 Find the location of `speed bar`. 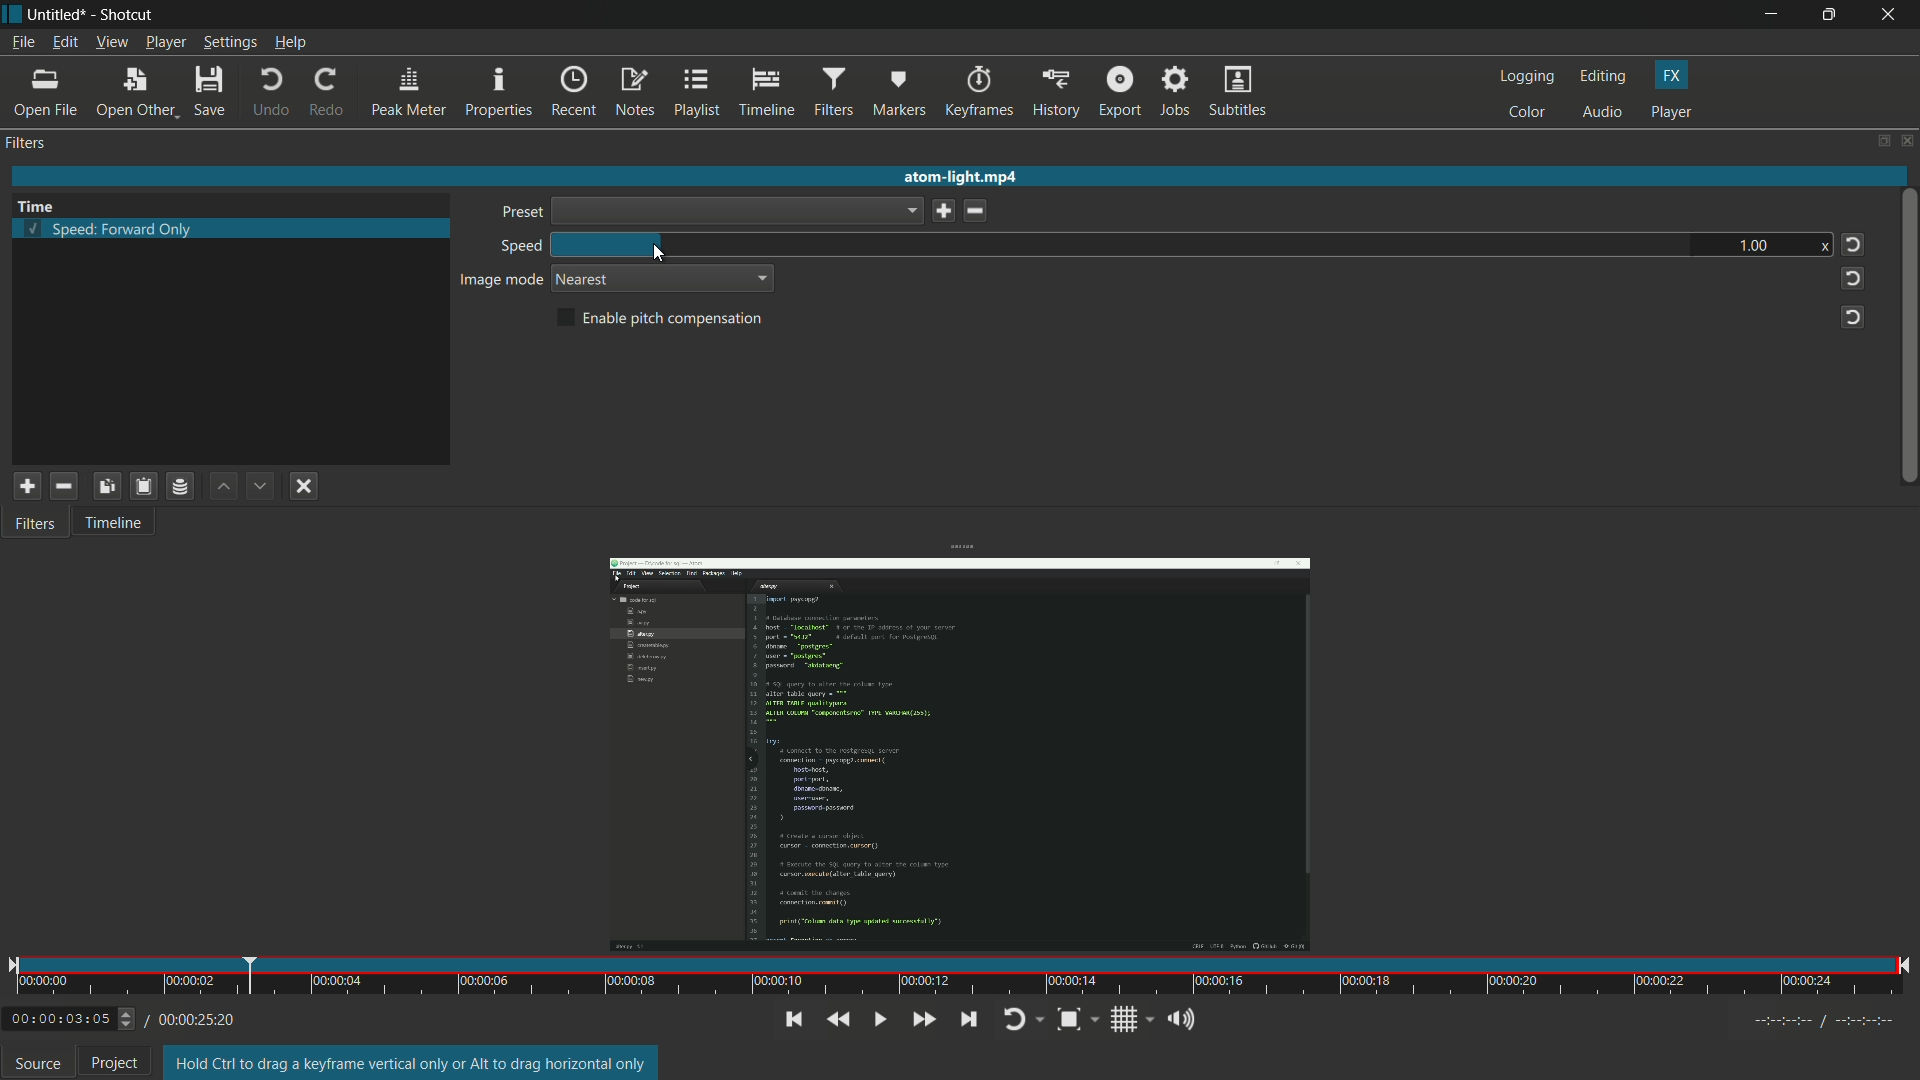

speed bar is located at coordinates (1119, 243).